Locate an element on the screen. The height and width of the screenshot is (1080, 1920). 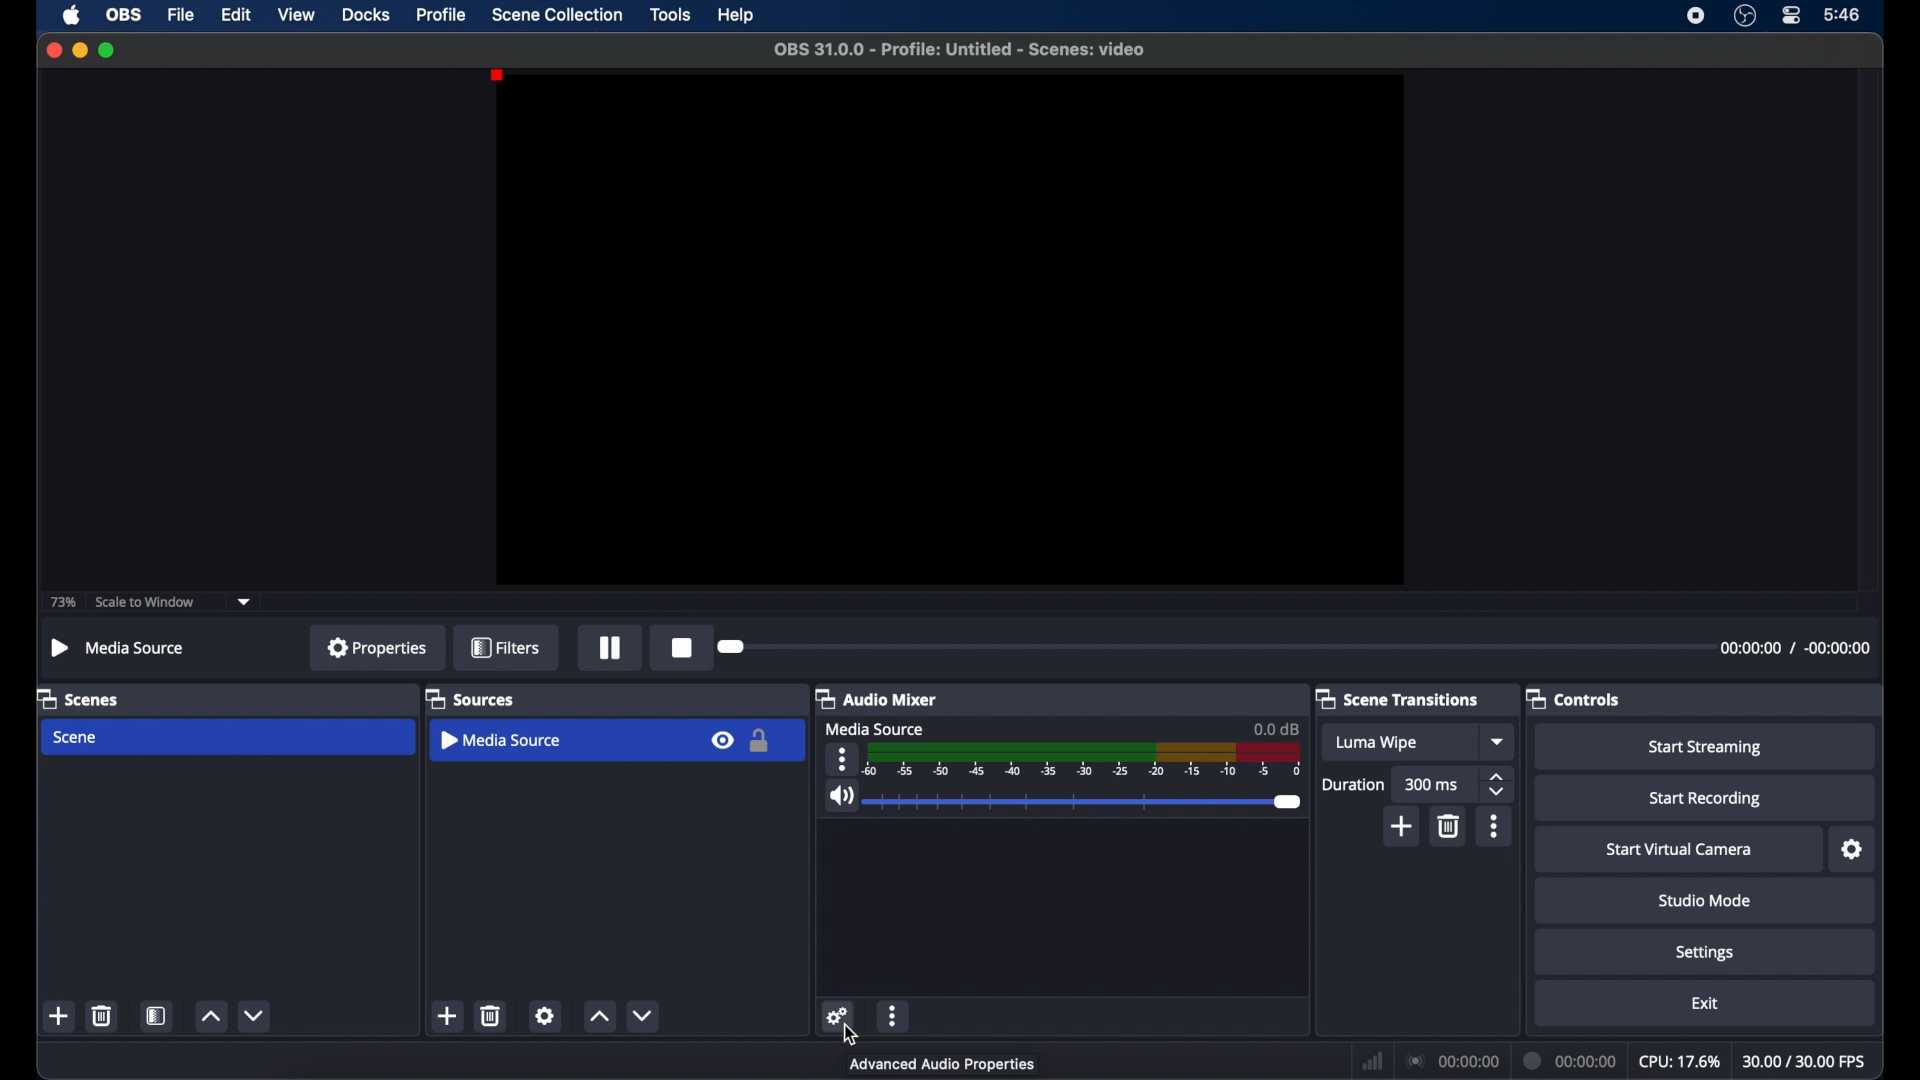
edit is located at coordinates (235, 15).